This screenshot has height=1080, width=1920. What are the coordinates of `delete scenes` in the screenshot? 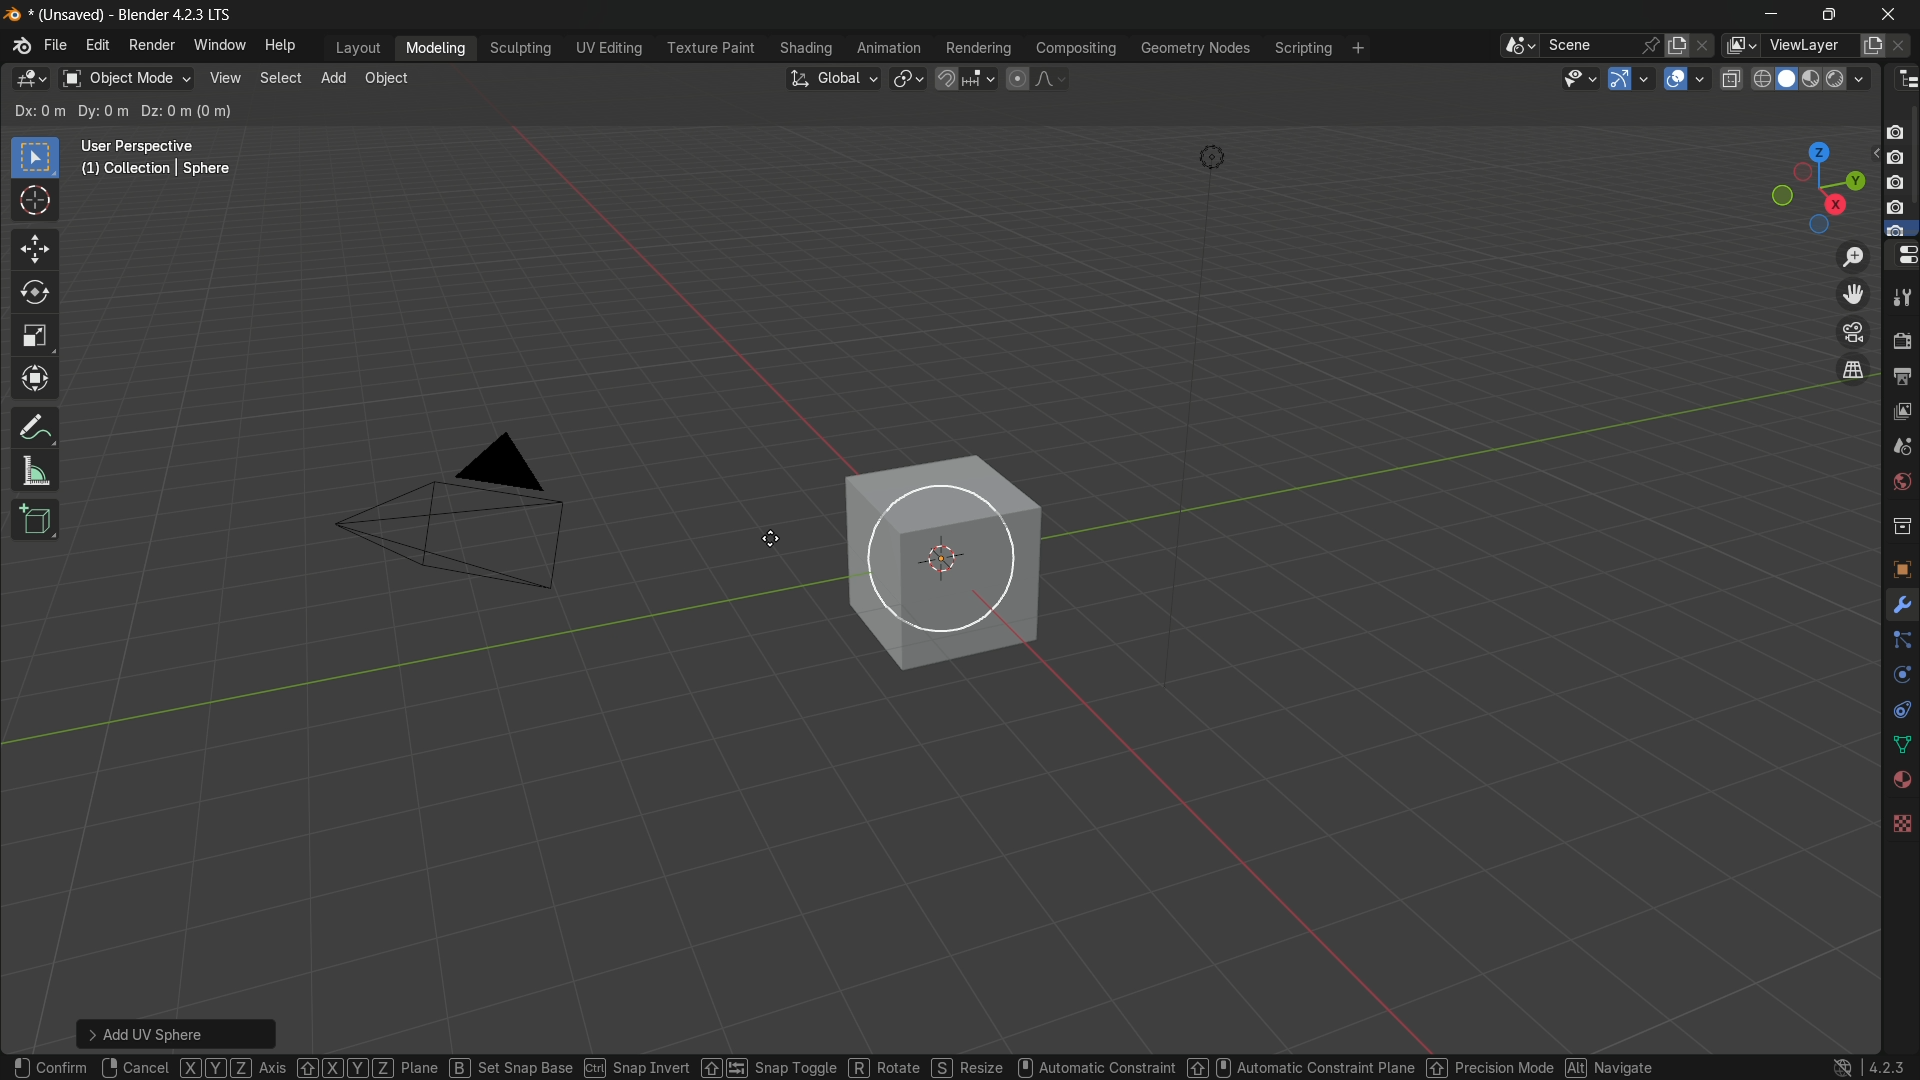 It's located at (1708, 47).